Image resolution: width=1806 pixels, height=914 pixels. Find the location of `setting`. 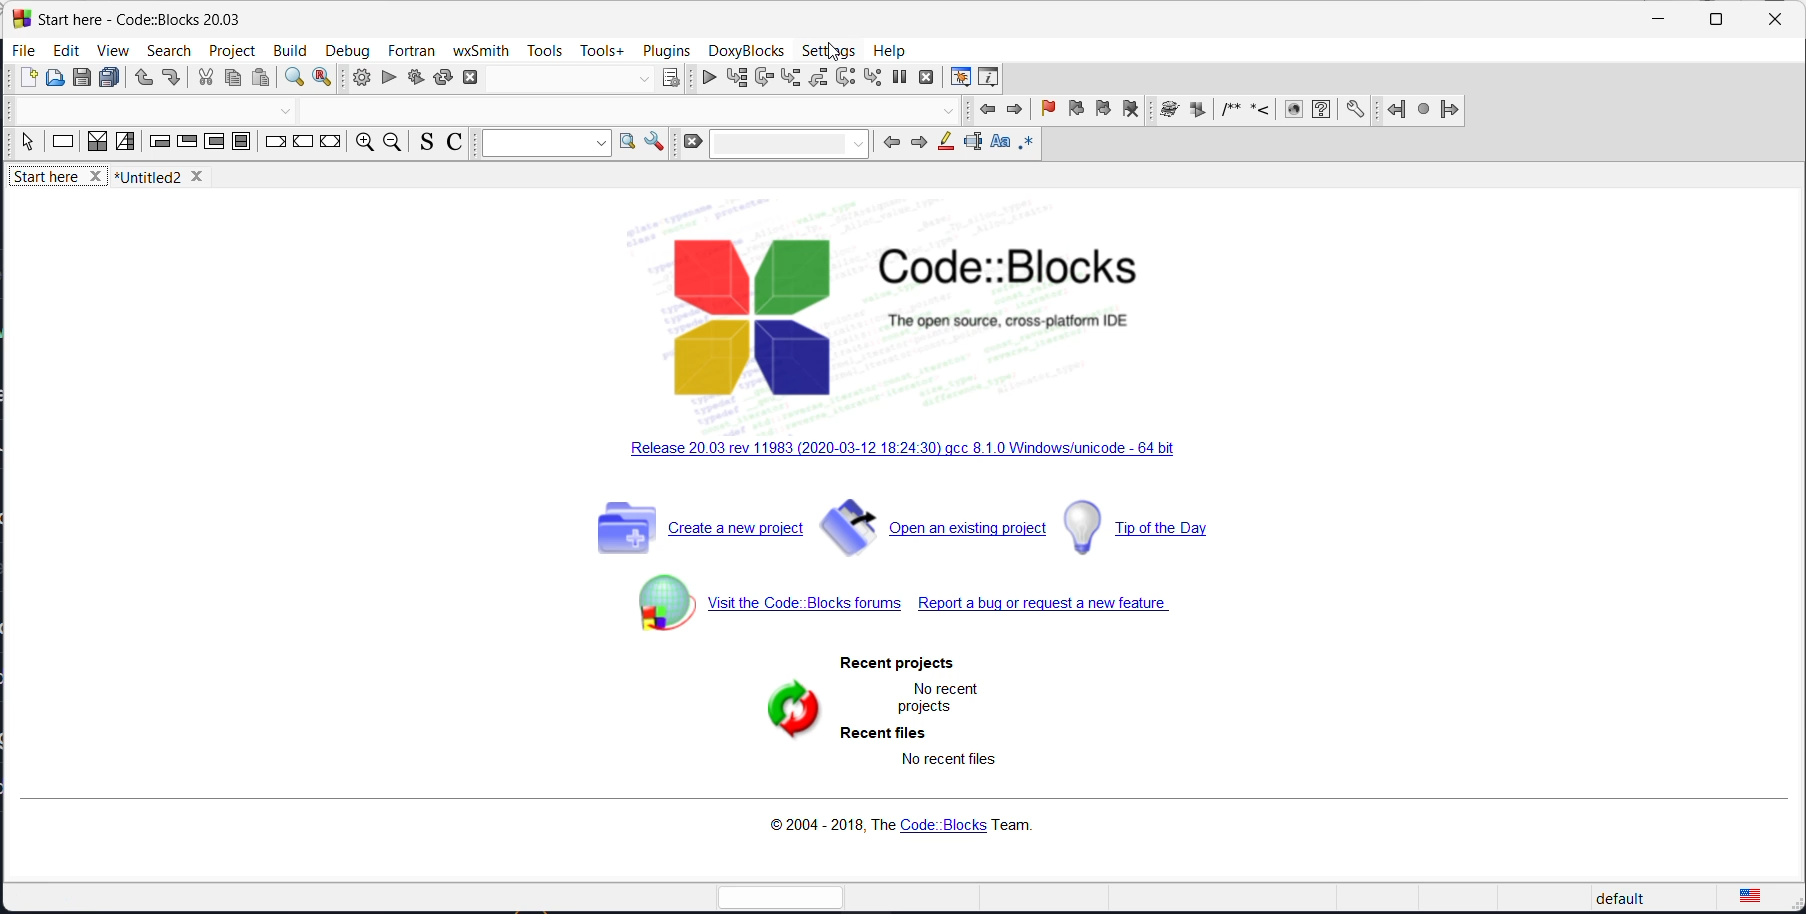

setting is located at coordinates (1356, 110).